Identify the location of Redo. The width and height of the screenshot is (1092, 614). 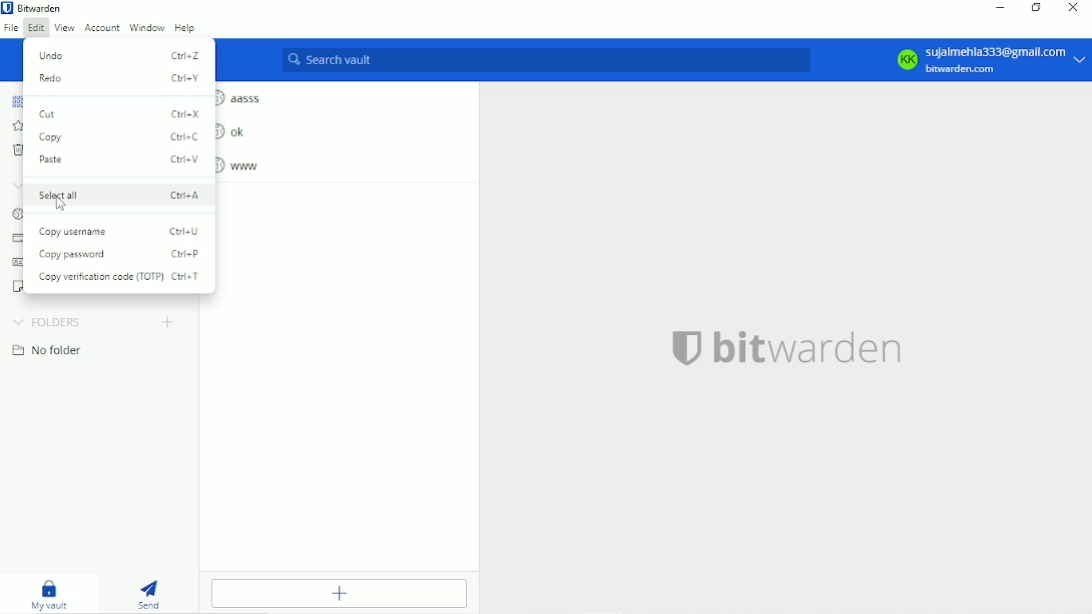
(121, 78).